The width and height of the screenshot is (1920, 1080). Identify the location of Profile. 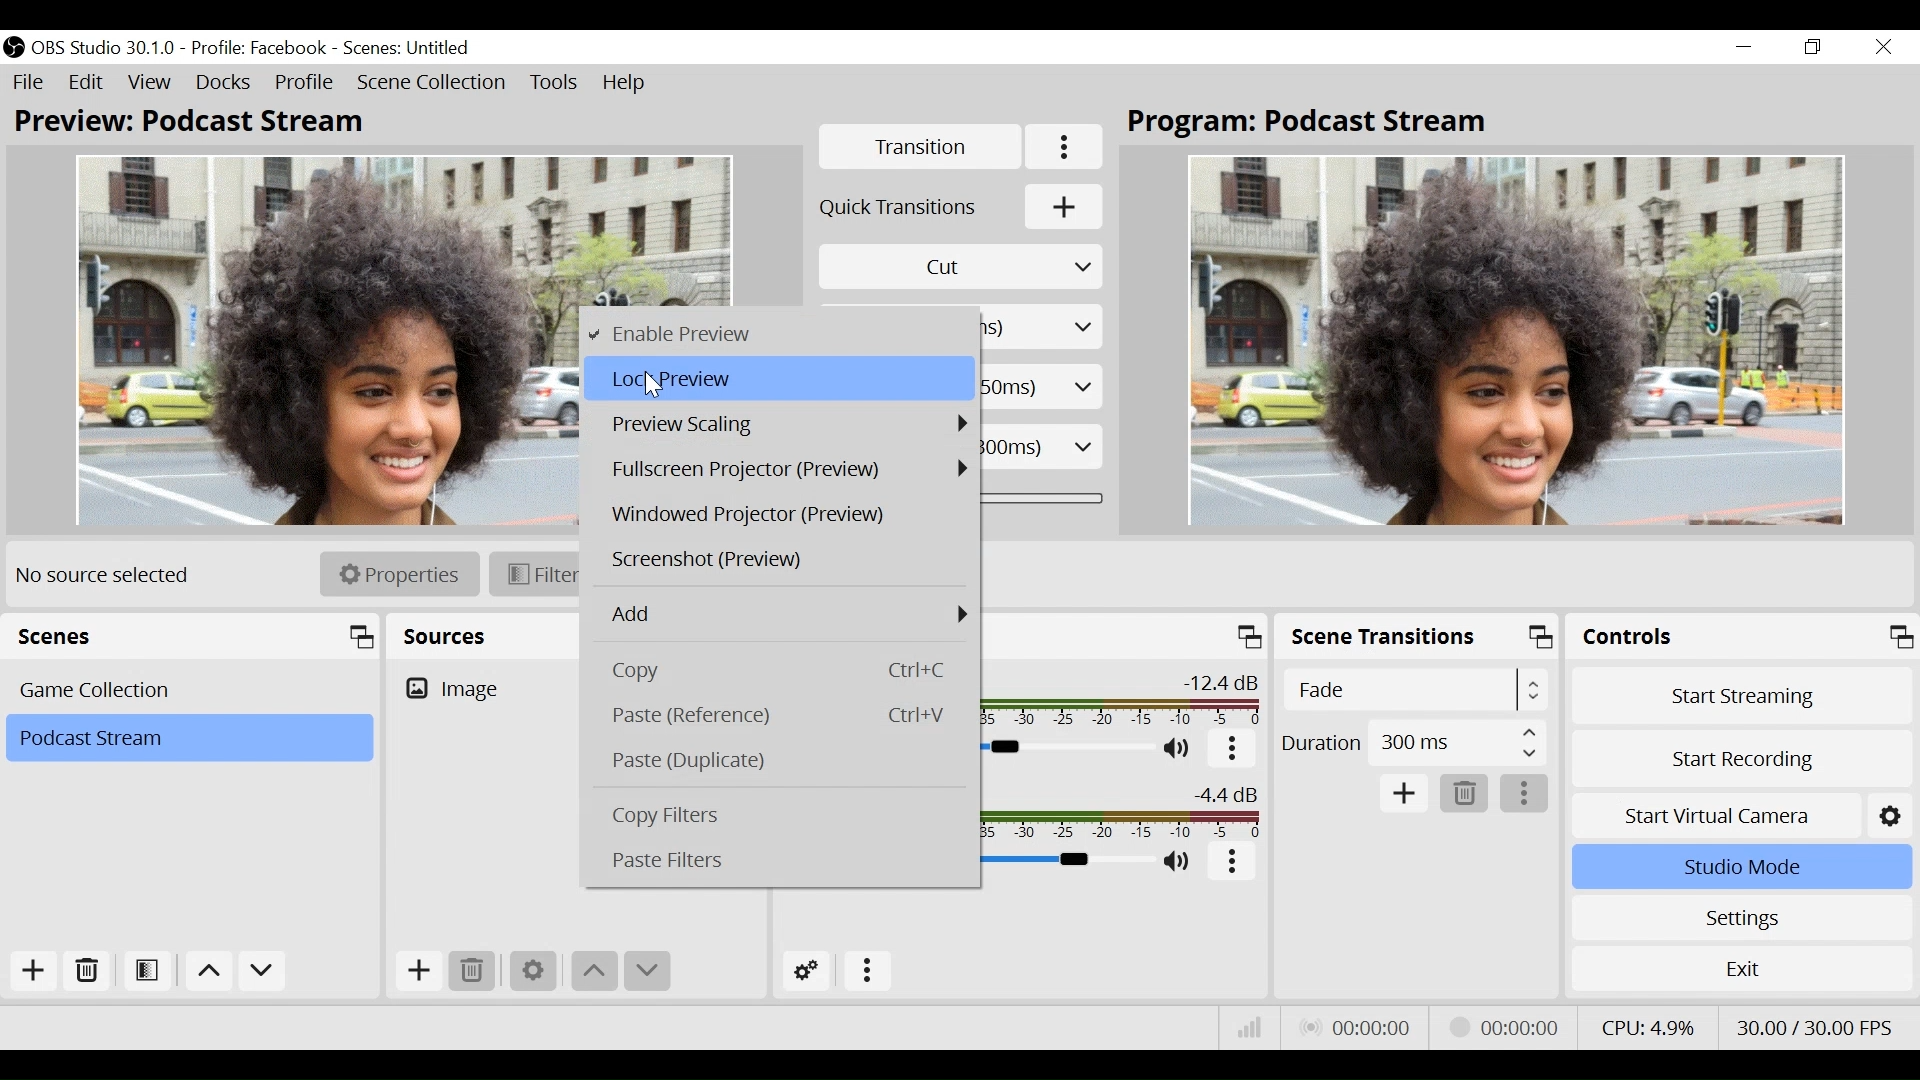
(304, 83).